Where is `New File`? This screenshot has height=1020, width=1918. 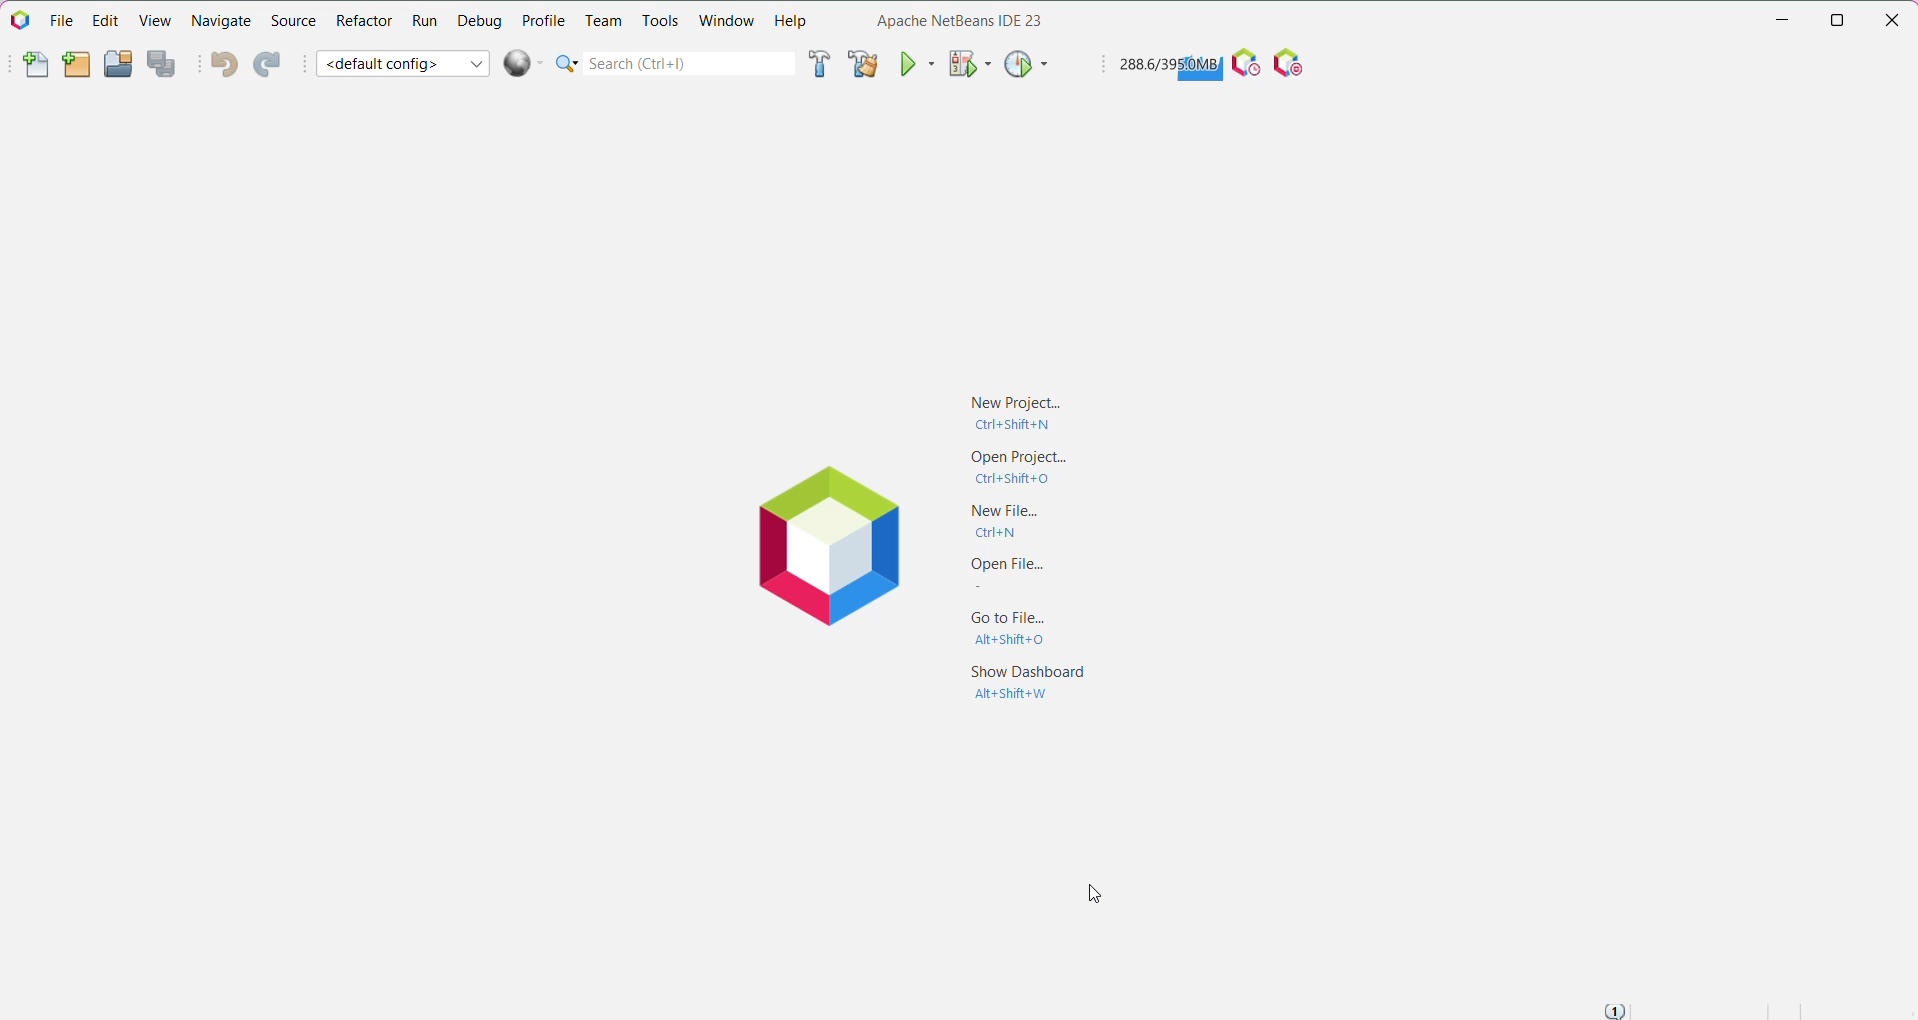 New File is located at coordinates (26, 66).